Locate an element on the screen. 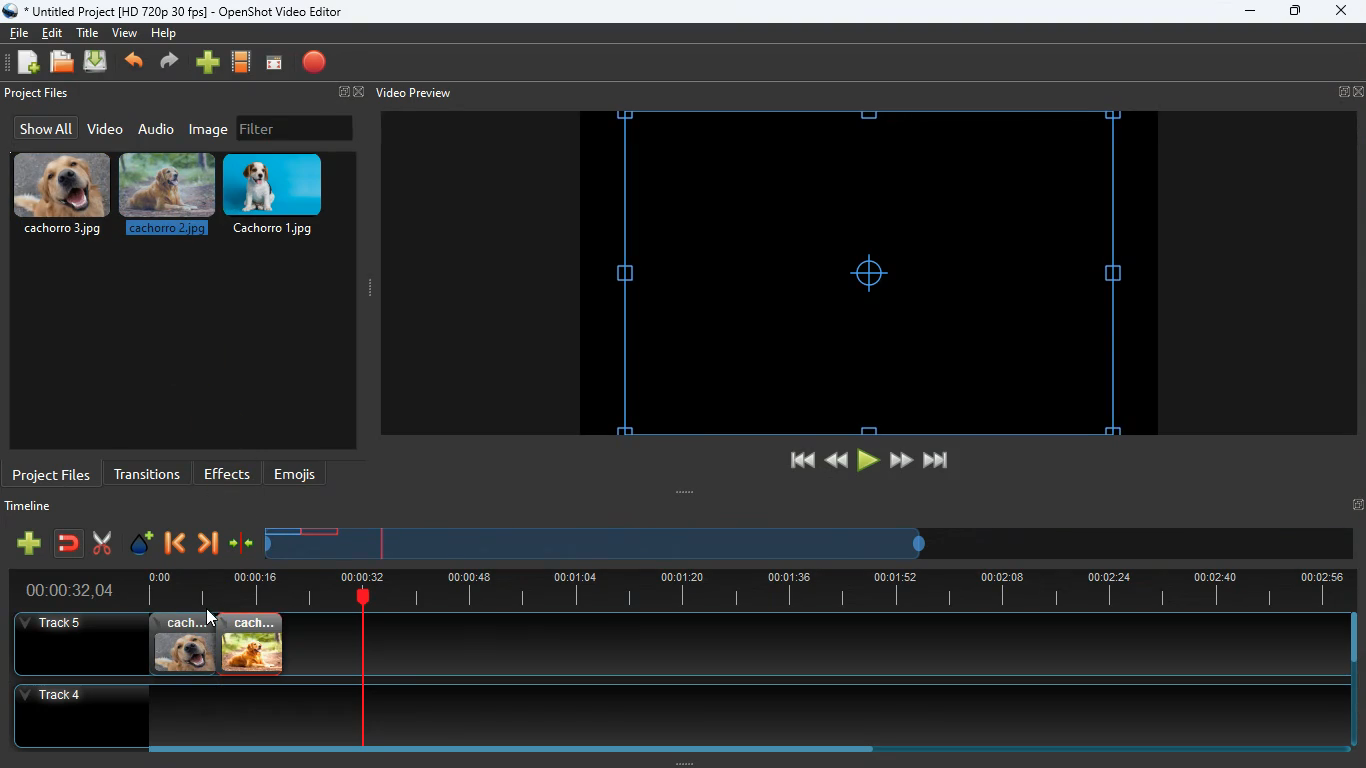 Image resolution: width=1366 pixels, height=768 pixels. forward is located at coordinates (901, 461).